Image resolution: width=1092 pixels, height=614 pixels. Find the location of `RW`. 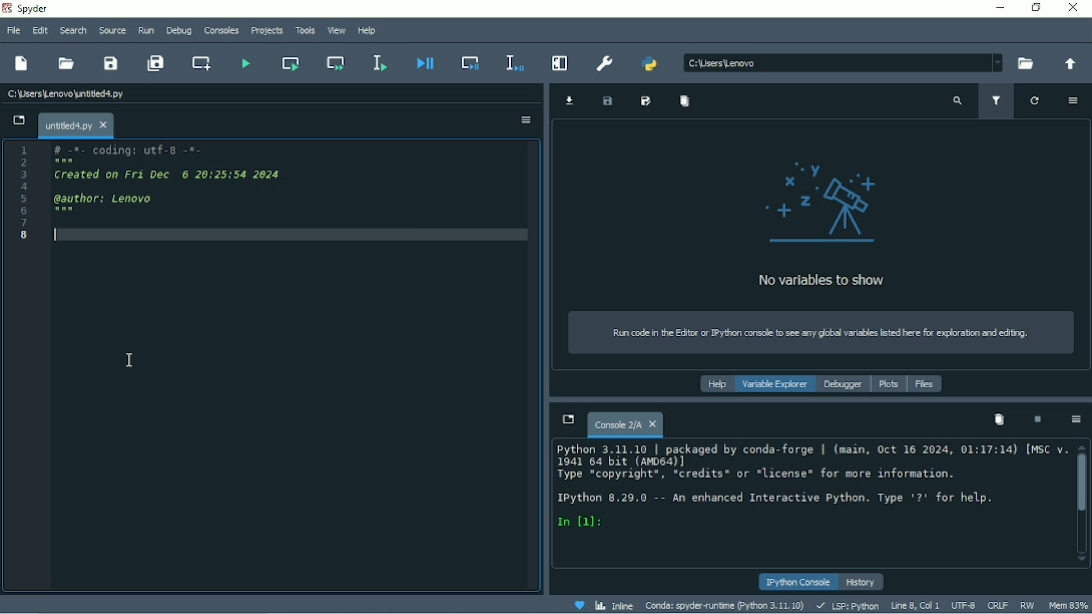

RW is located at coordinates (1028, 605).